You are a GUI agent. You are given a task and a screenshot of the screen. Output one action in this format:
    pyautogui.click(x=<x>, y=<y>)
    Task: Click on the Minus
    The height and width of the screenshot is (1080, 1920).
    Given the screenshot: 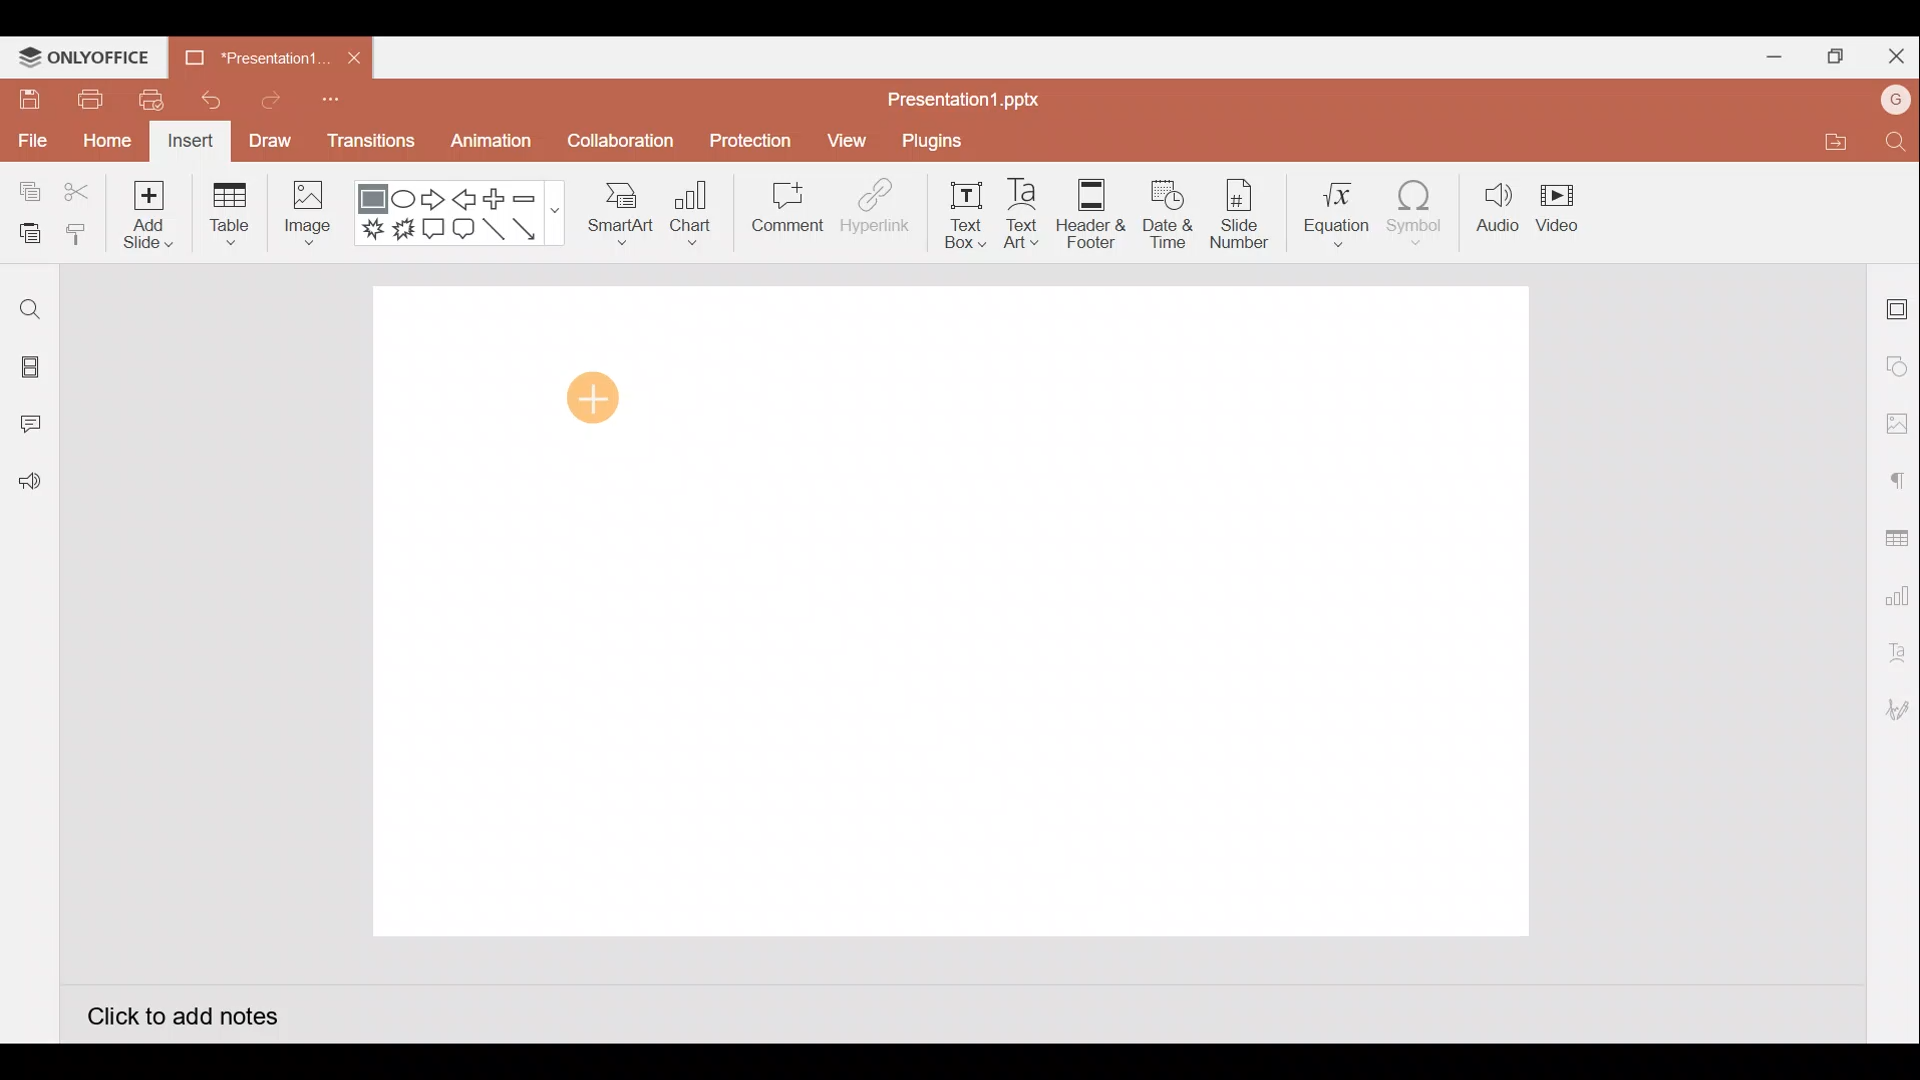 What is the action you would take?
    pyautogui.click(x=535, y=197)
    